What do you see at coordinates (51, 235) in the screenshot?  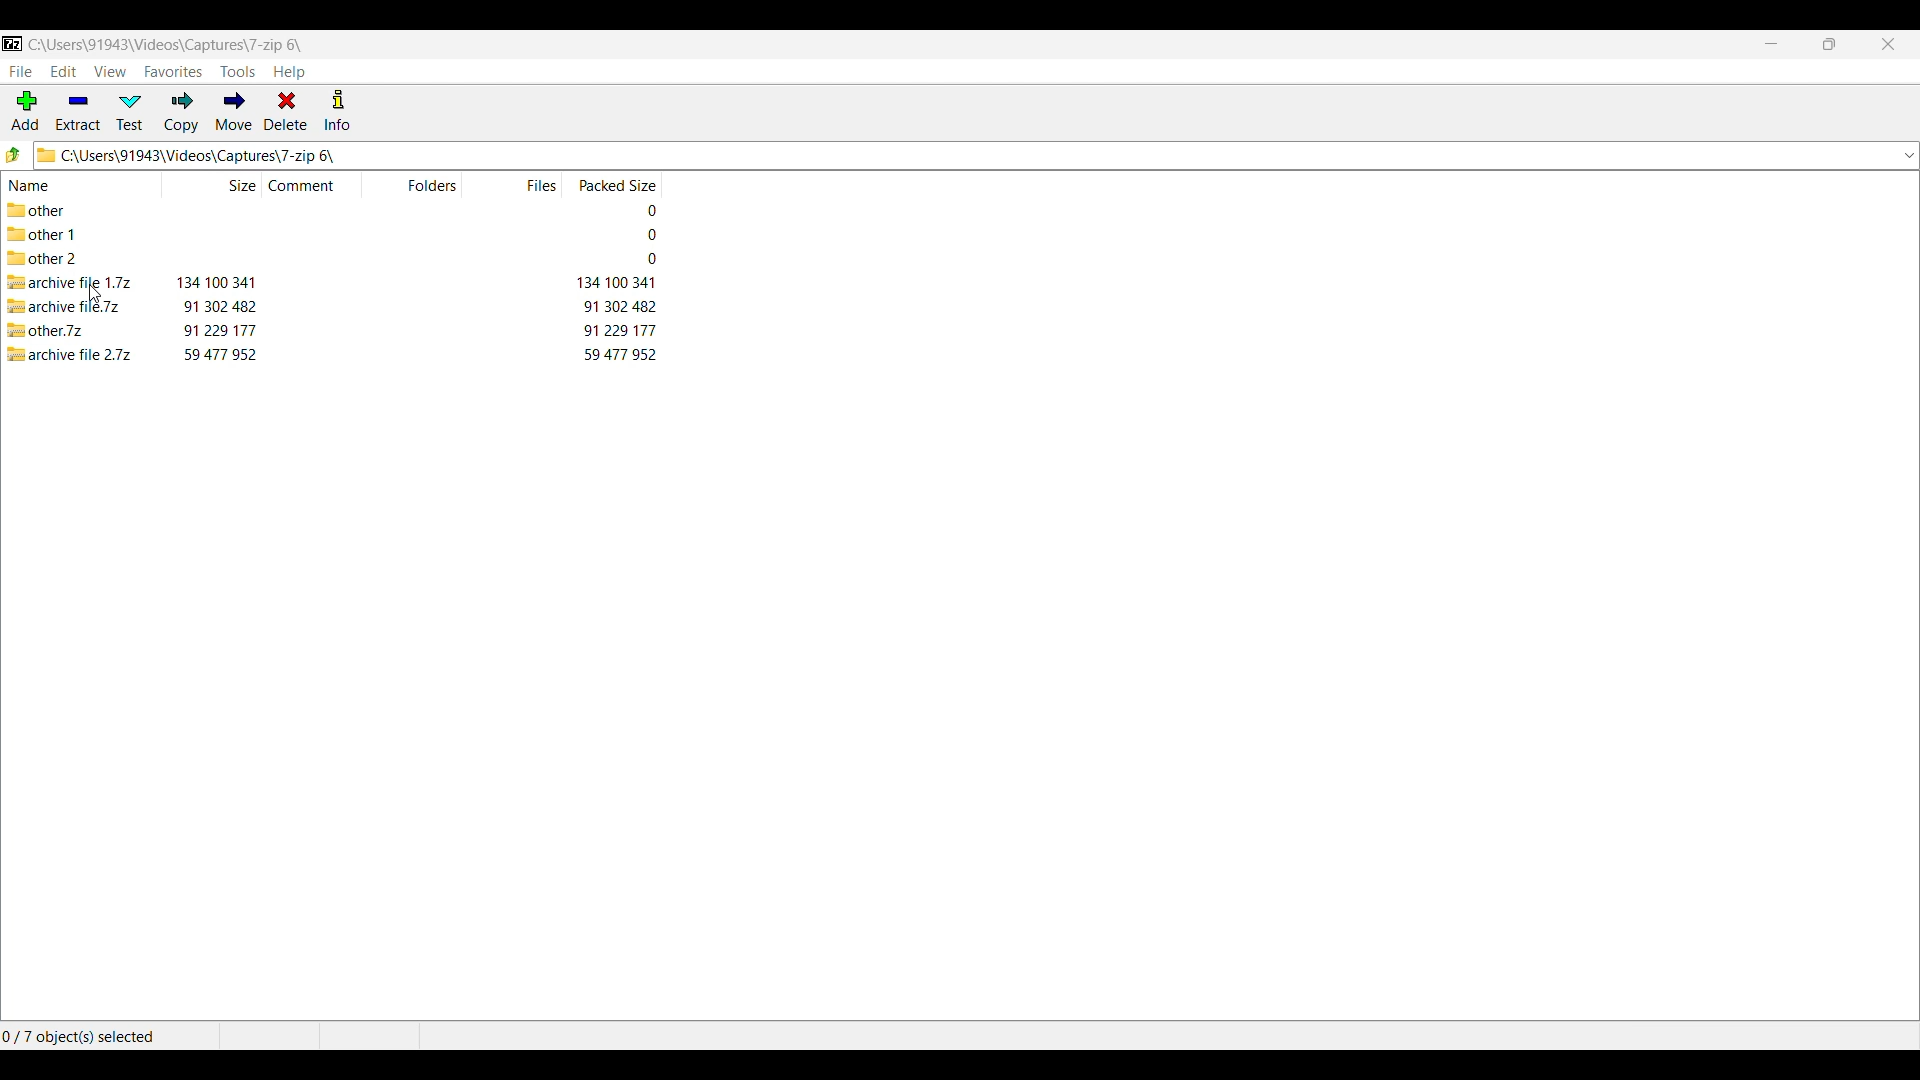 I see `other 1 ` at bounding box center [51, 235].